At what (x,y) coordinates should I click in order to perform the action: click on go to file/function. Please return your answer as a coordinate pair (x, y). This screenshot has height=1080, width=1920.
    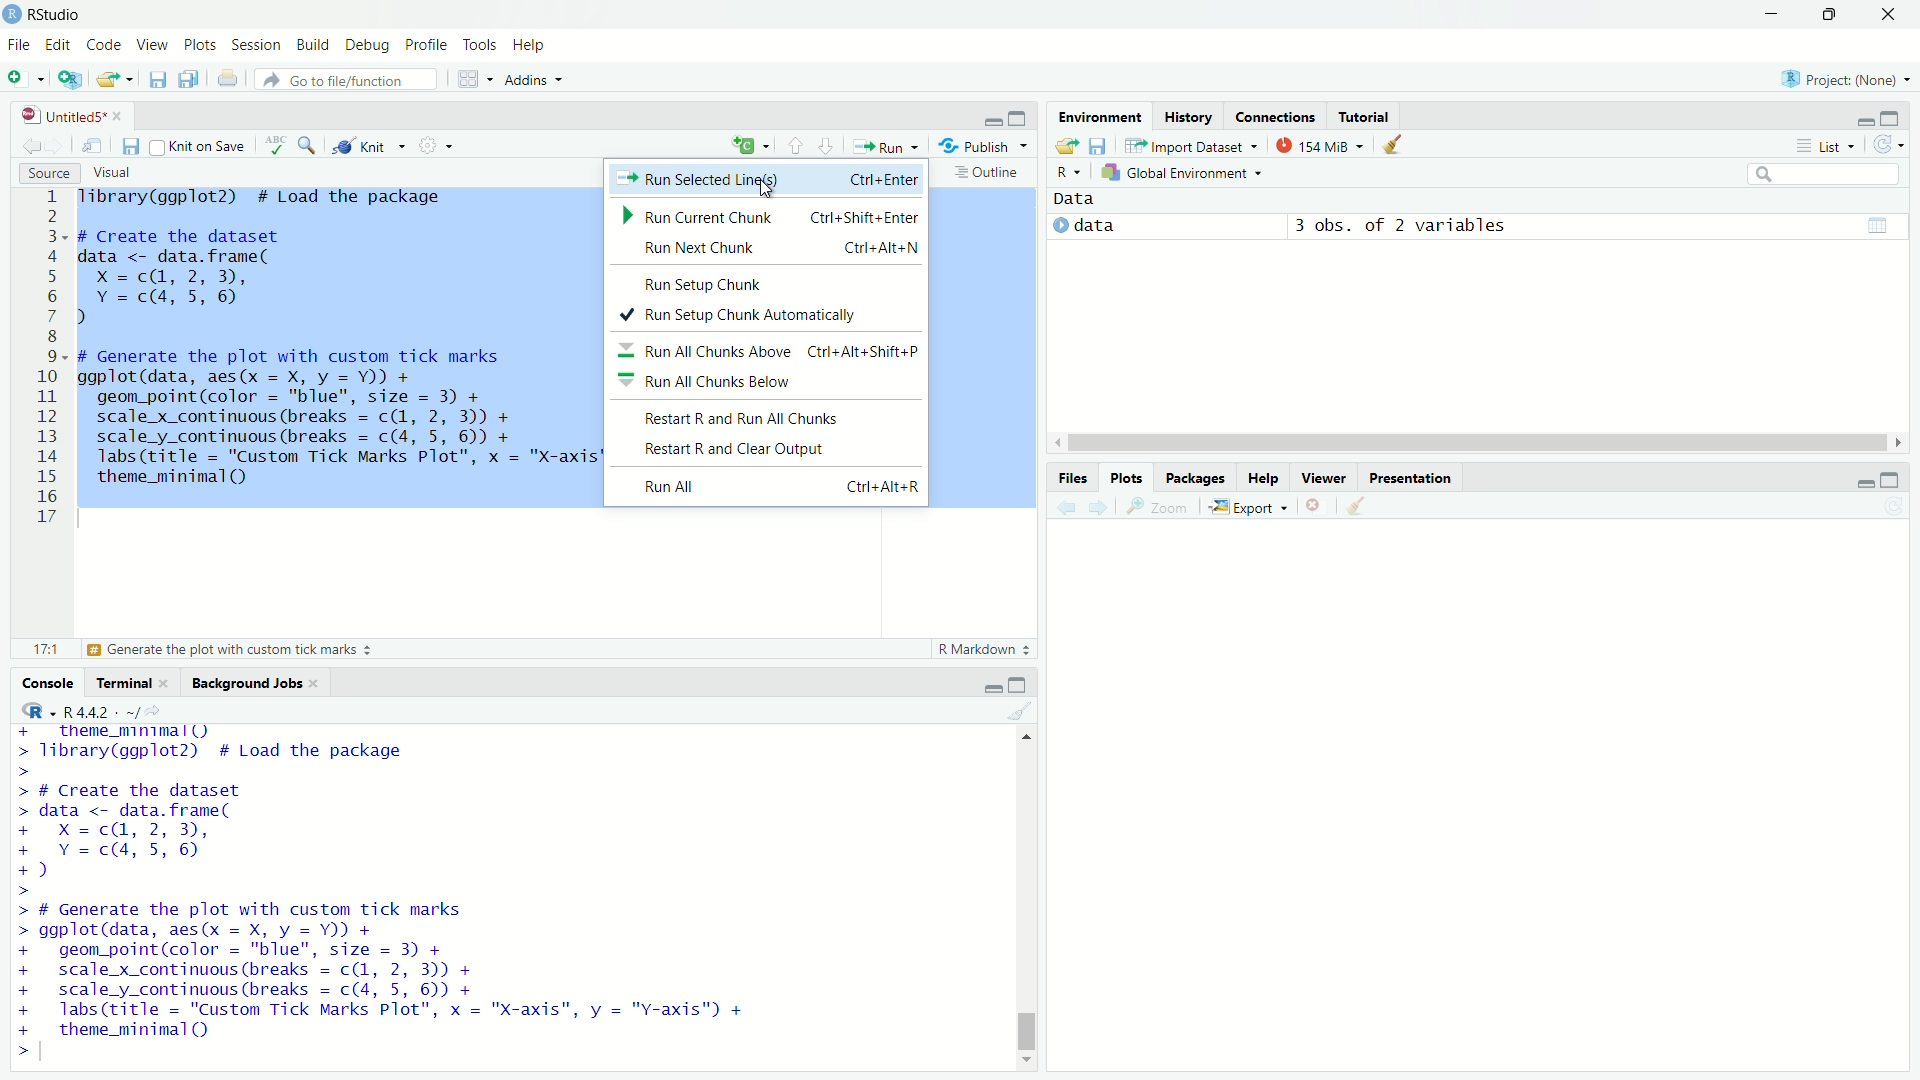
    Looking at the image, I should click on (346, 79).